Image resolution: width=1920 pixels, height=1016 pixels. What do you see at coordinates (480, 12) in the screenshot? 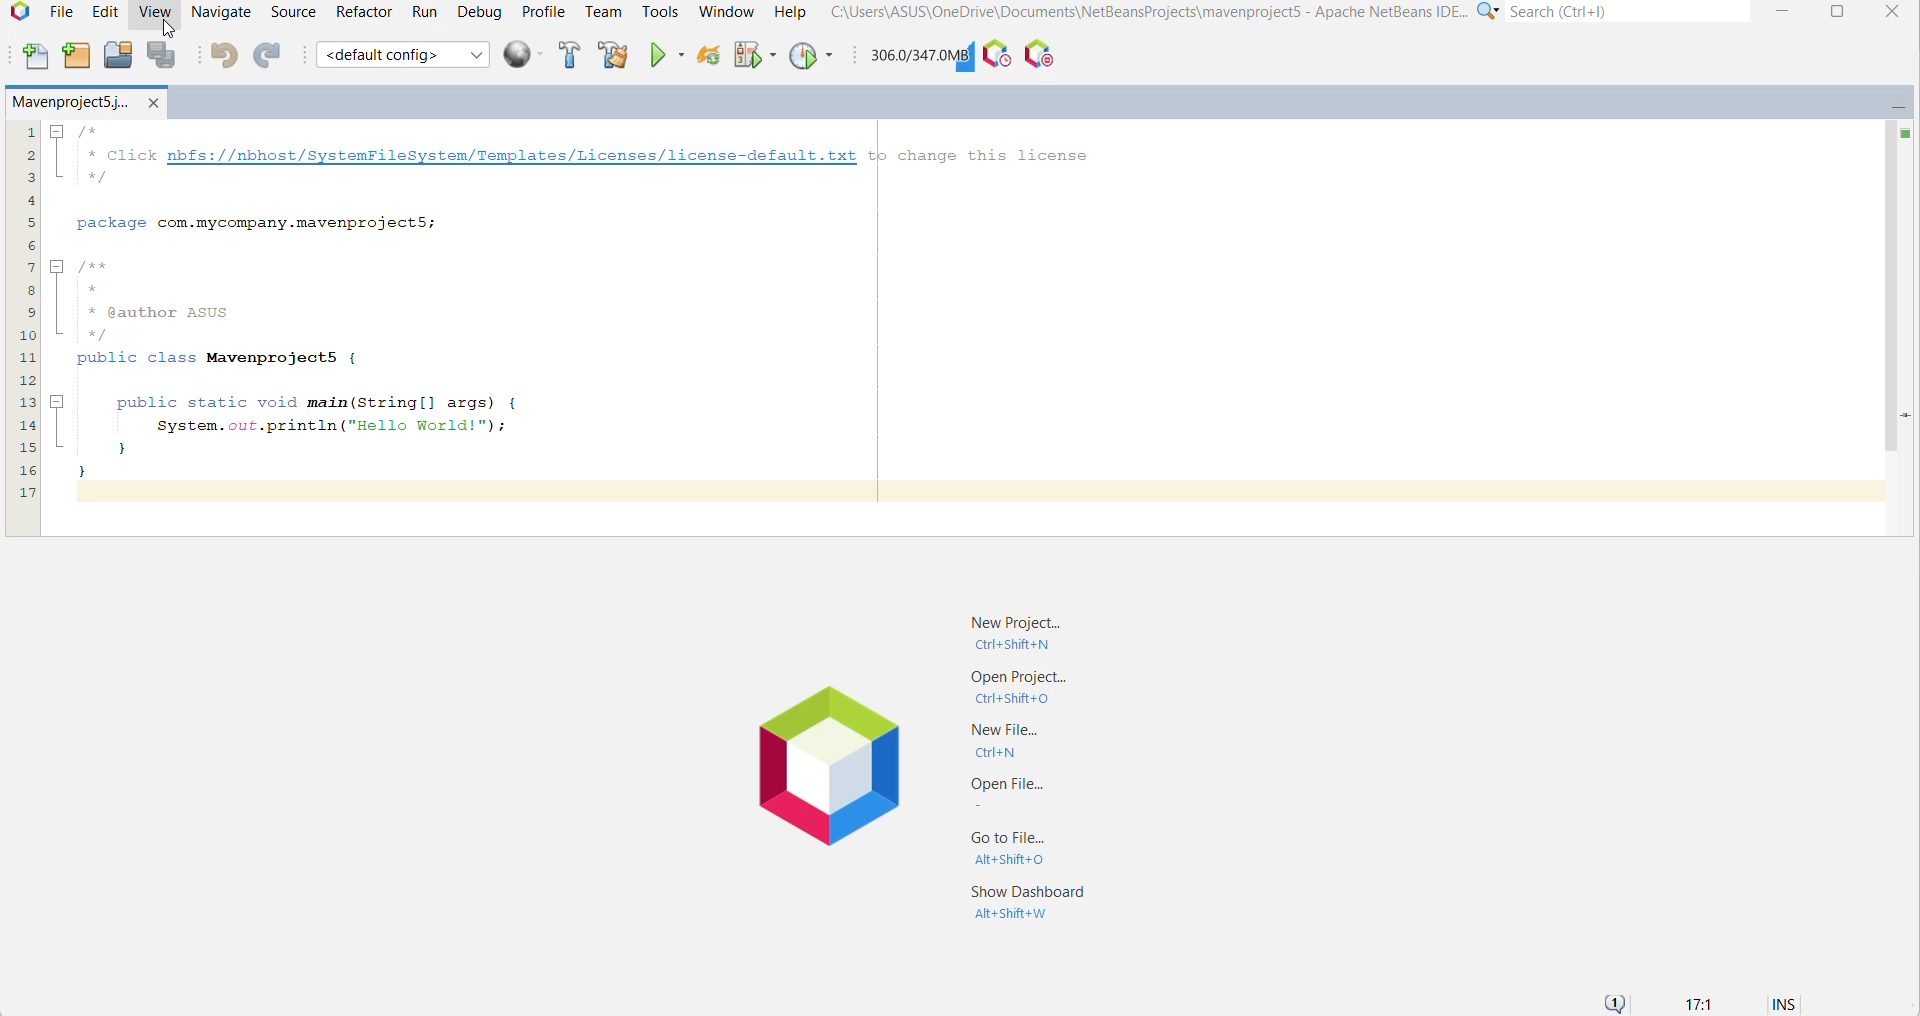
I see `Debug` at bounding box center [480, 12].